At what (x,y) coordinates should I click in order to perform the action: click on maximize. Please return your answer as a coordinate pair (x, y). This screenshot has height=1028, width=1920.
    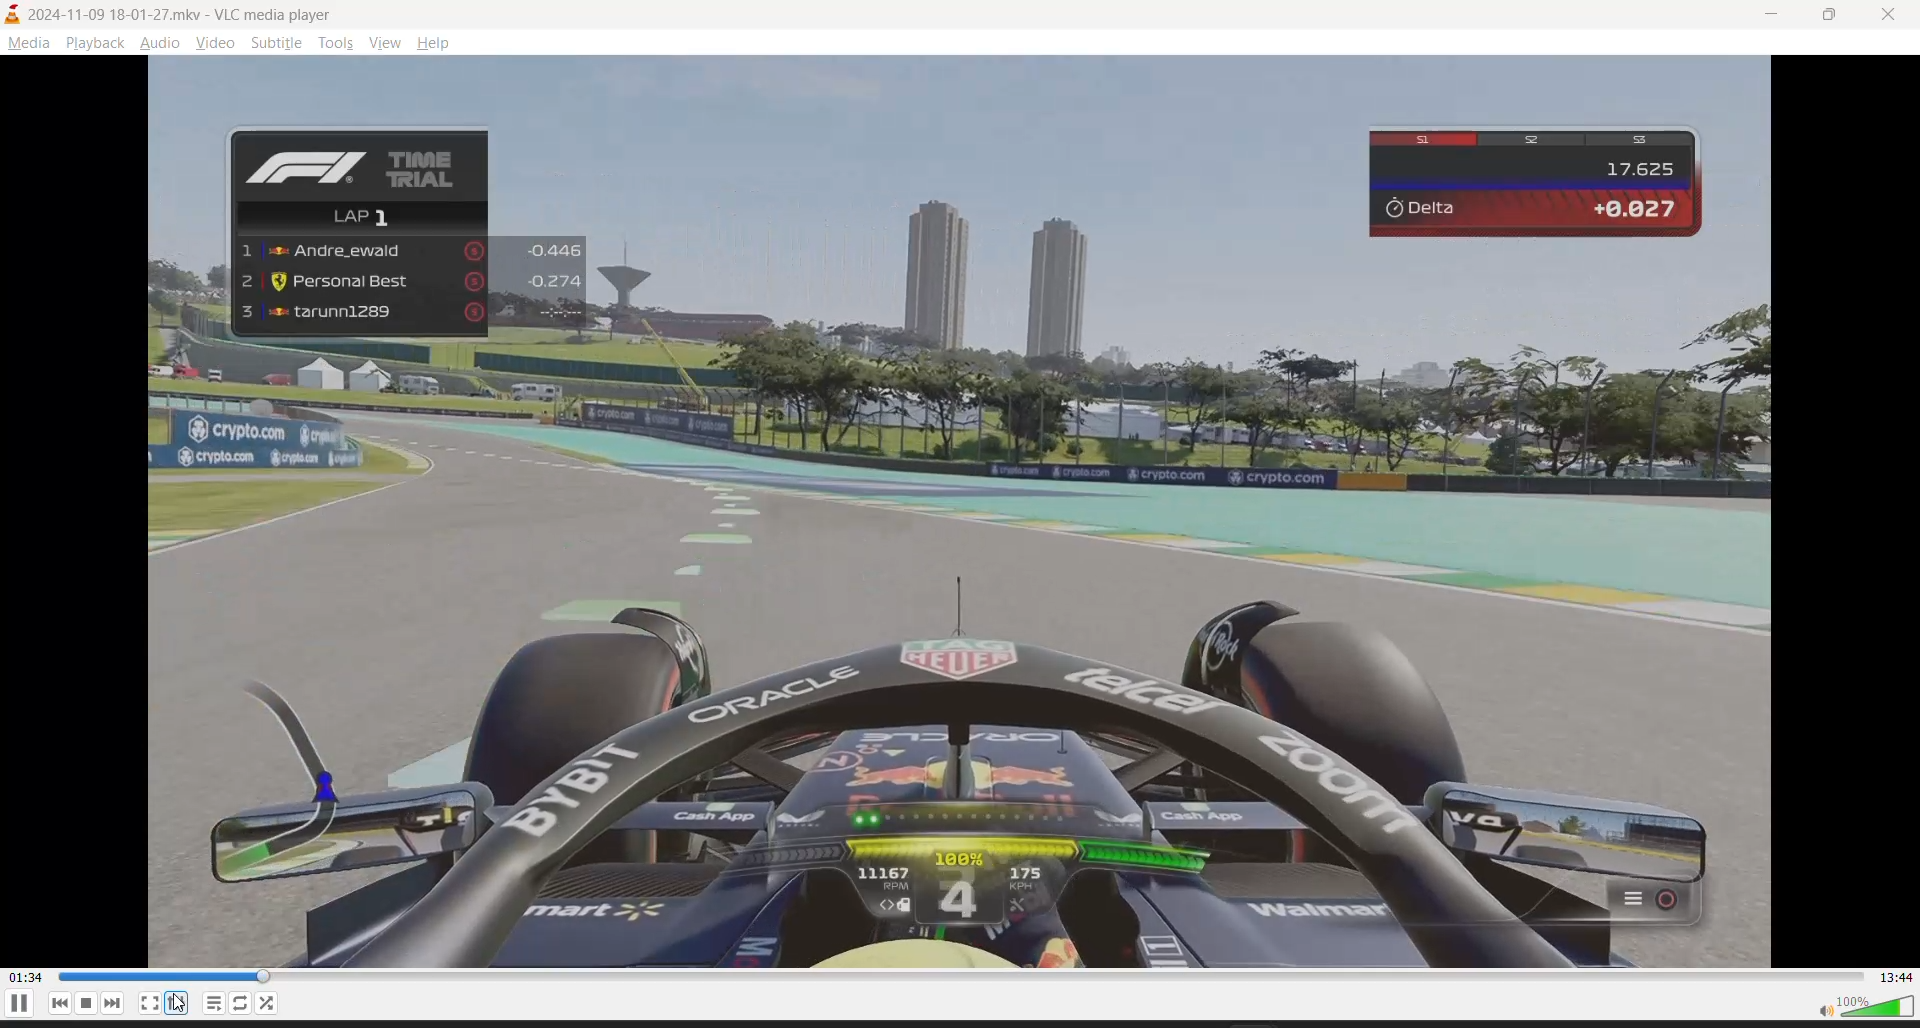
    Looking at the image, I should click on (1831, 13).